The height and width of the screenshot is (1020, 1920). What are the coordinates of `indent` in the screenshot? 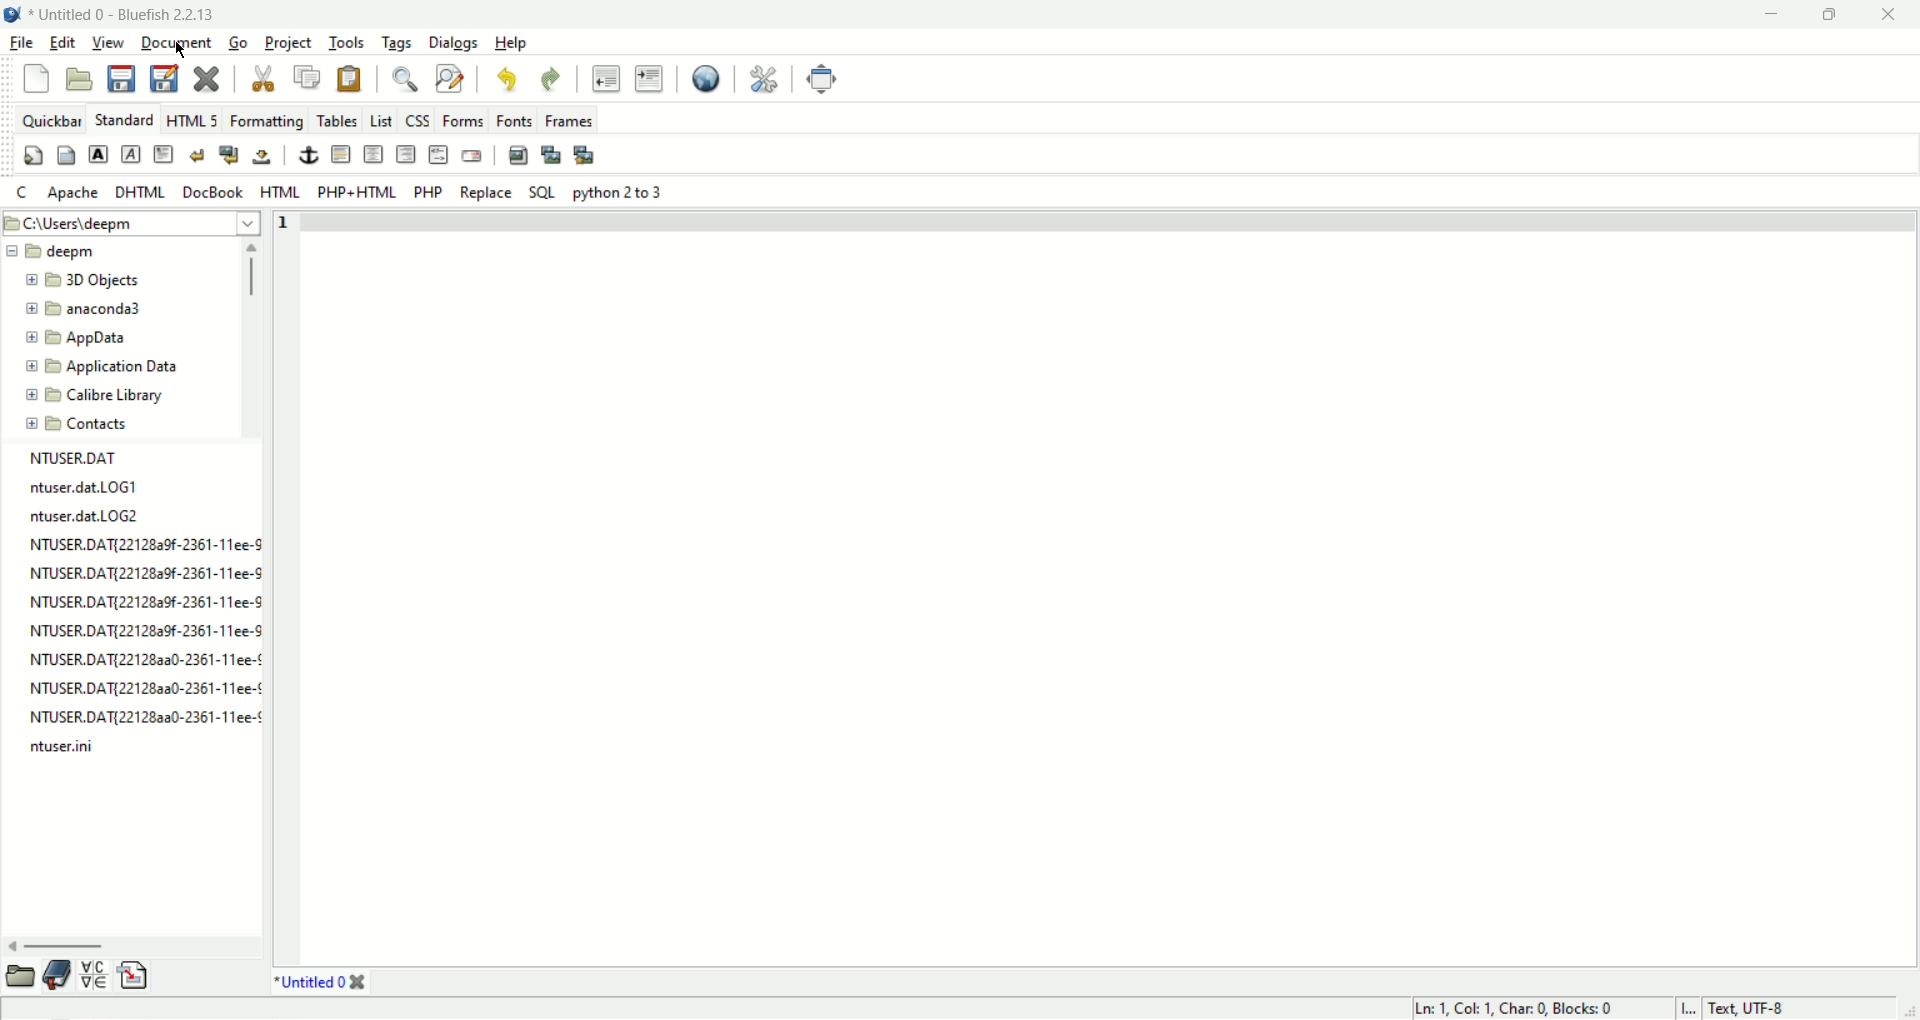 It's located at (654, 81).